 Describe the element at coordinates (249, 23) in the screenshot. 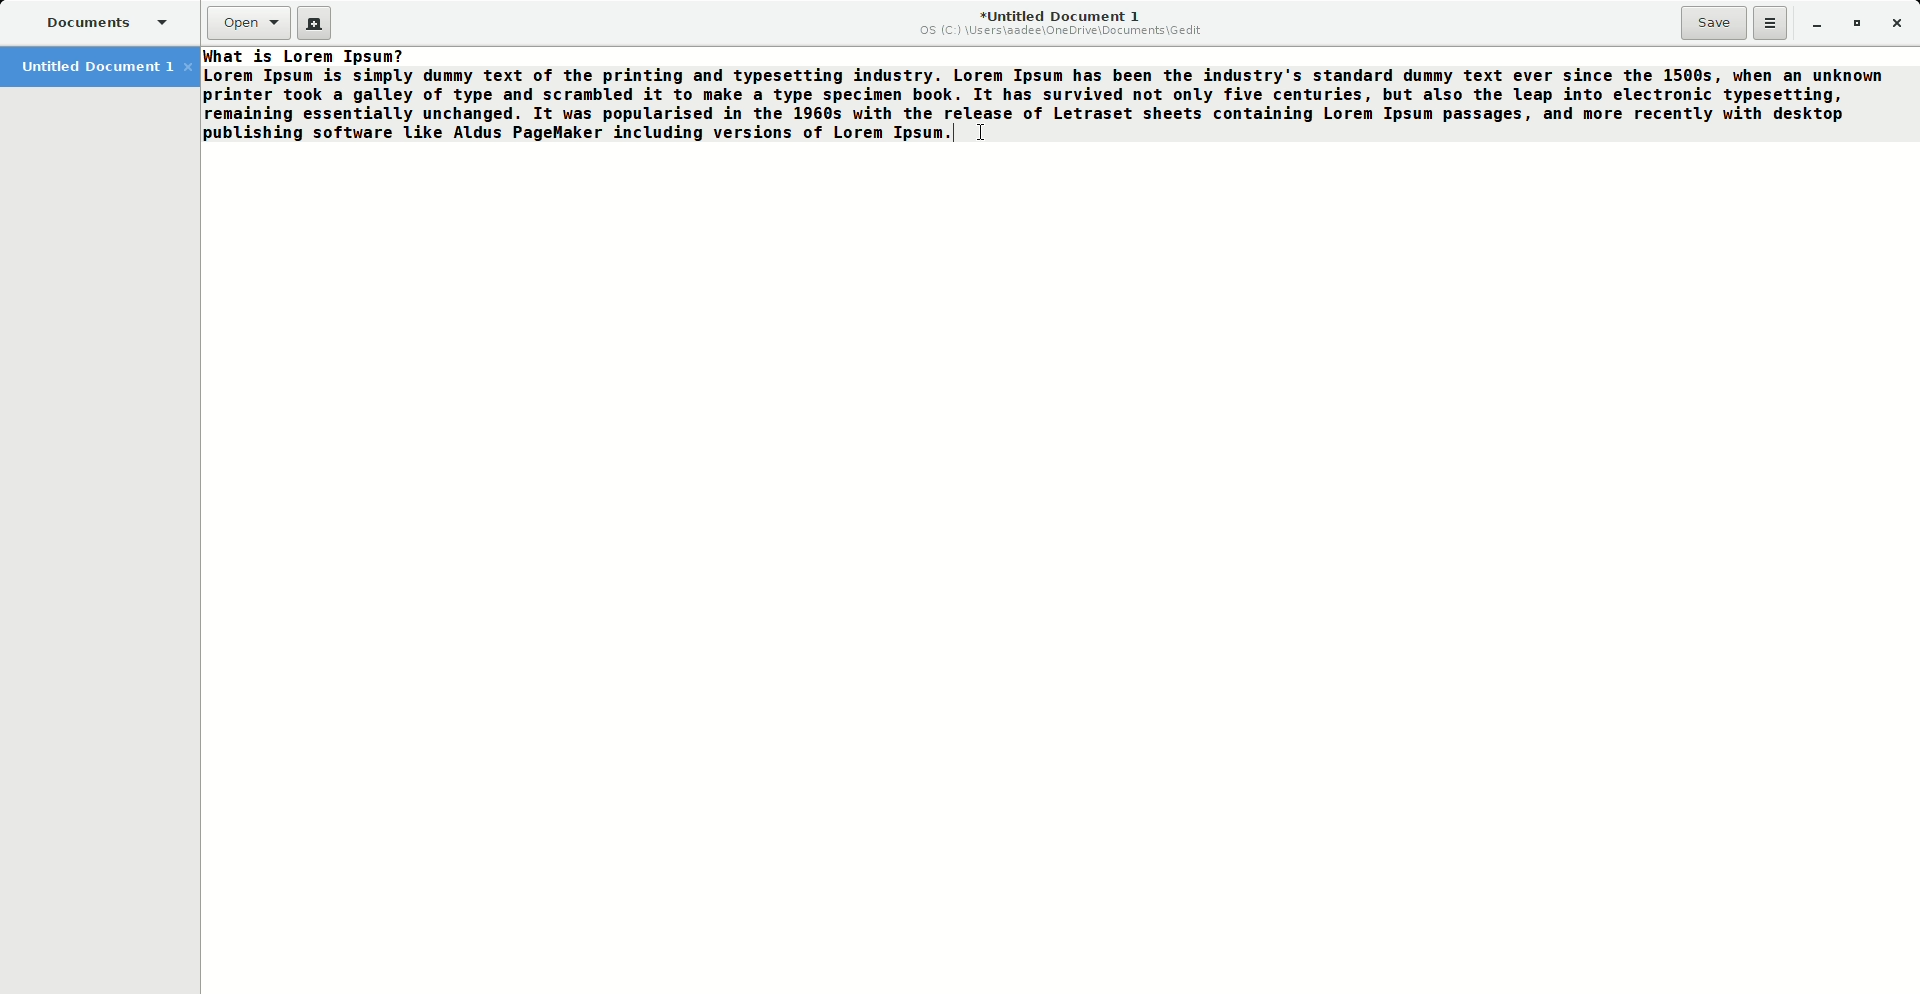

I see `Open` at that location.